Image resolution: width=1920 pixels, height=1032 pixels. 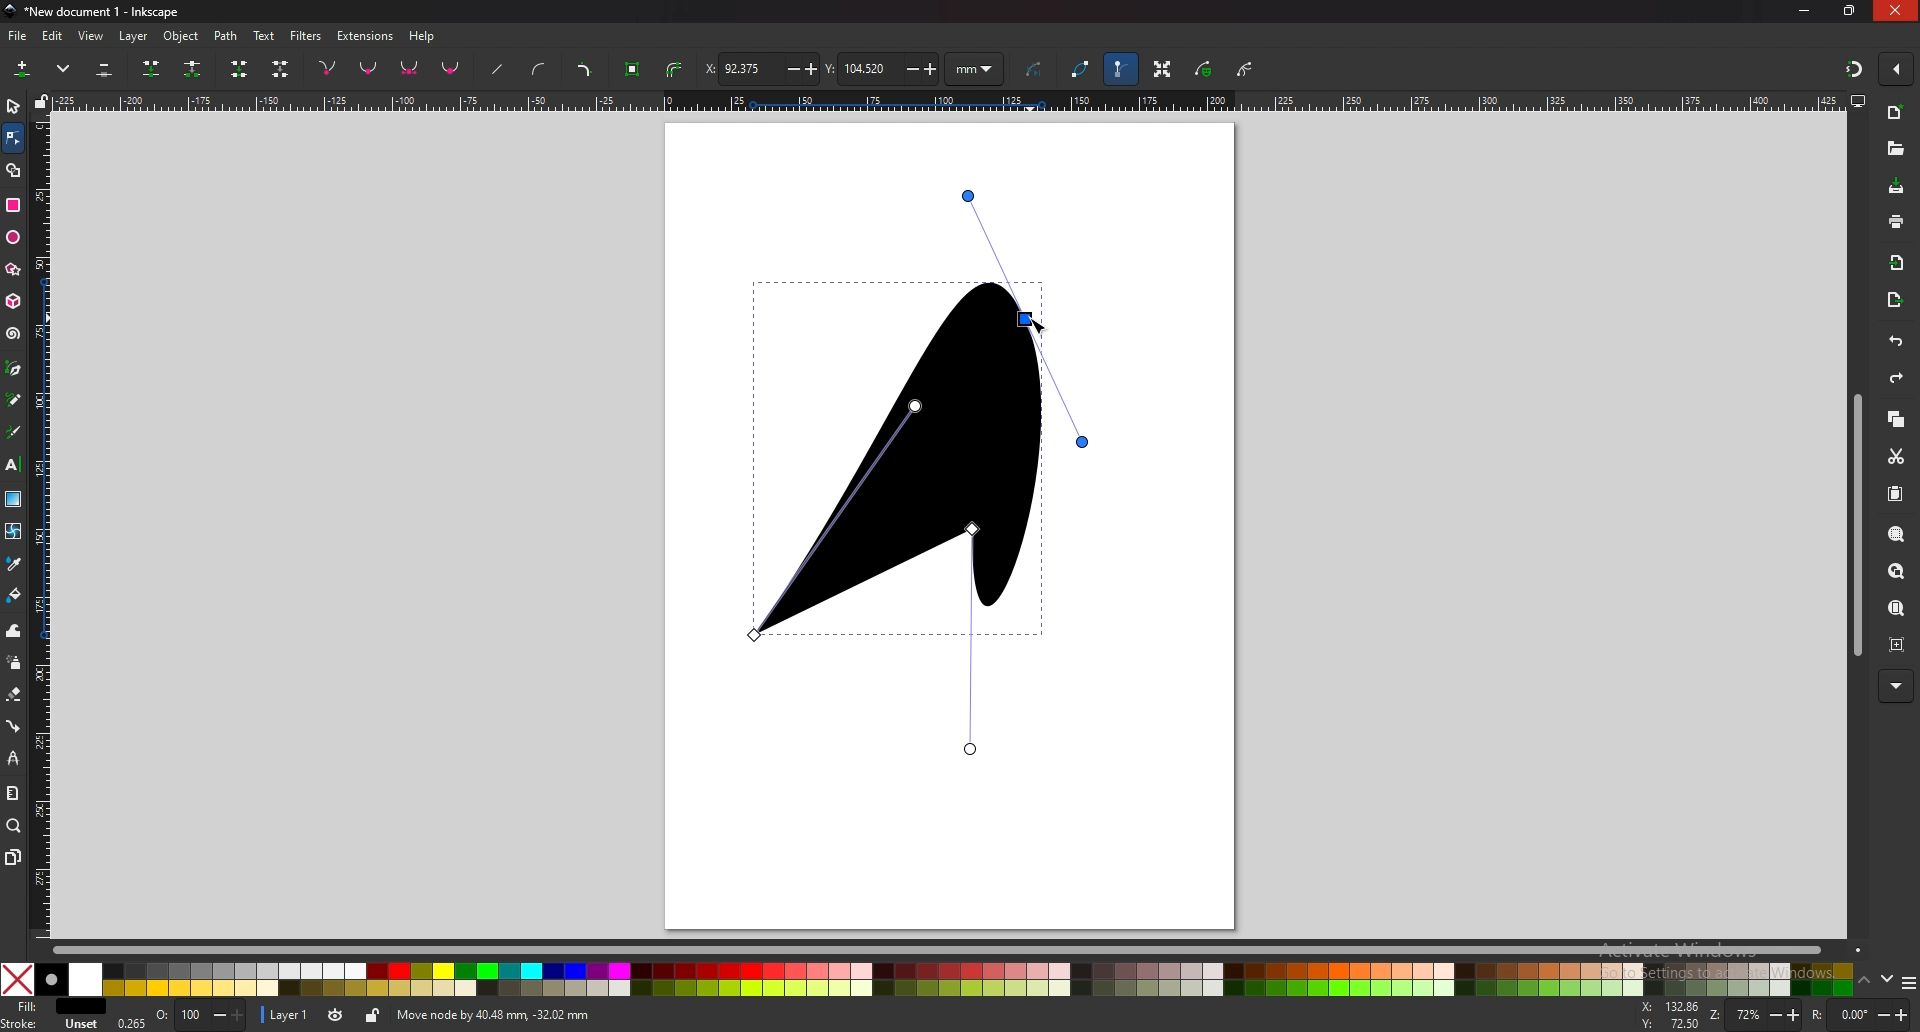 I want to click on star, so click(x=15, y=271).